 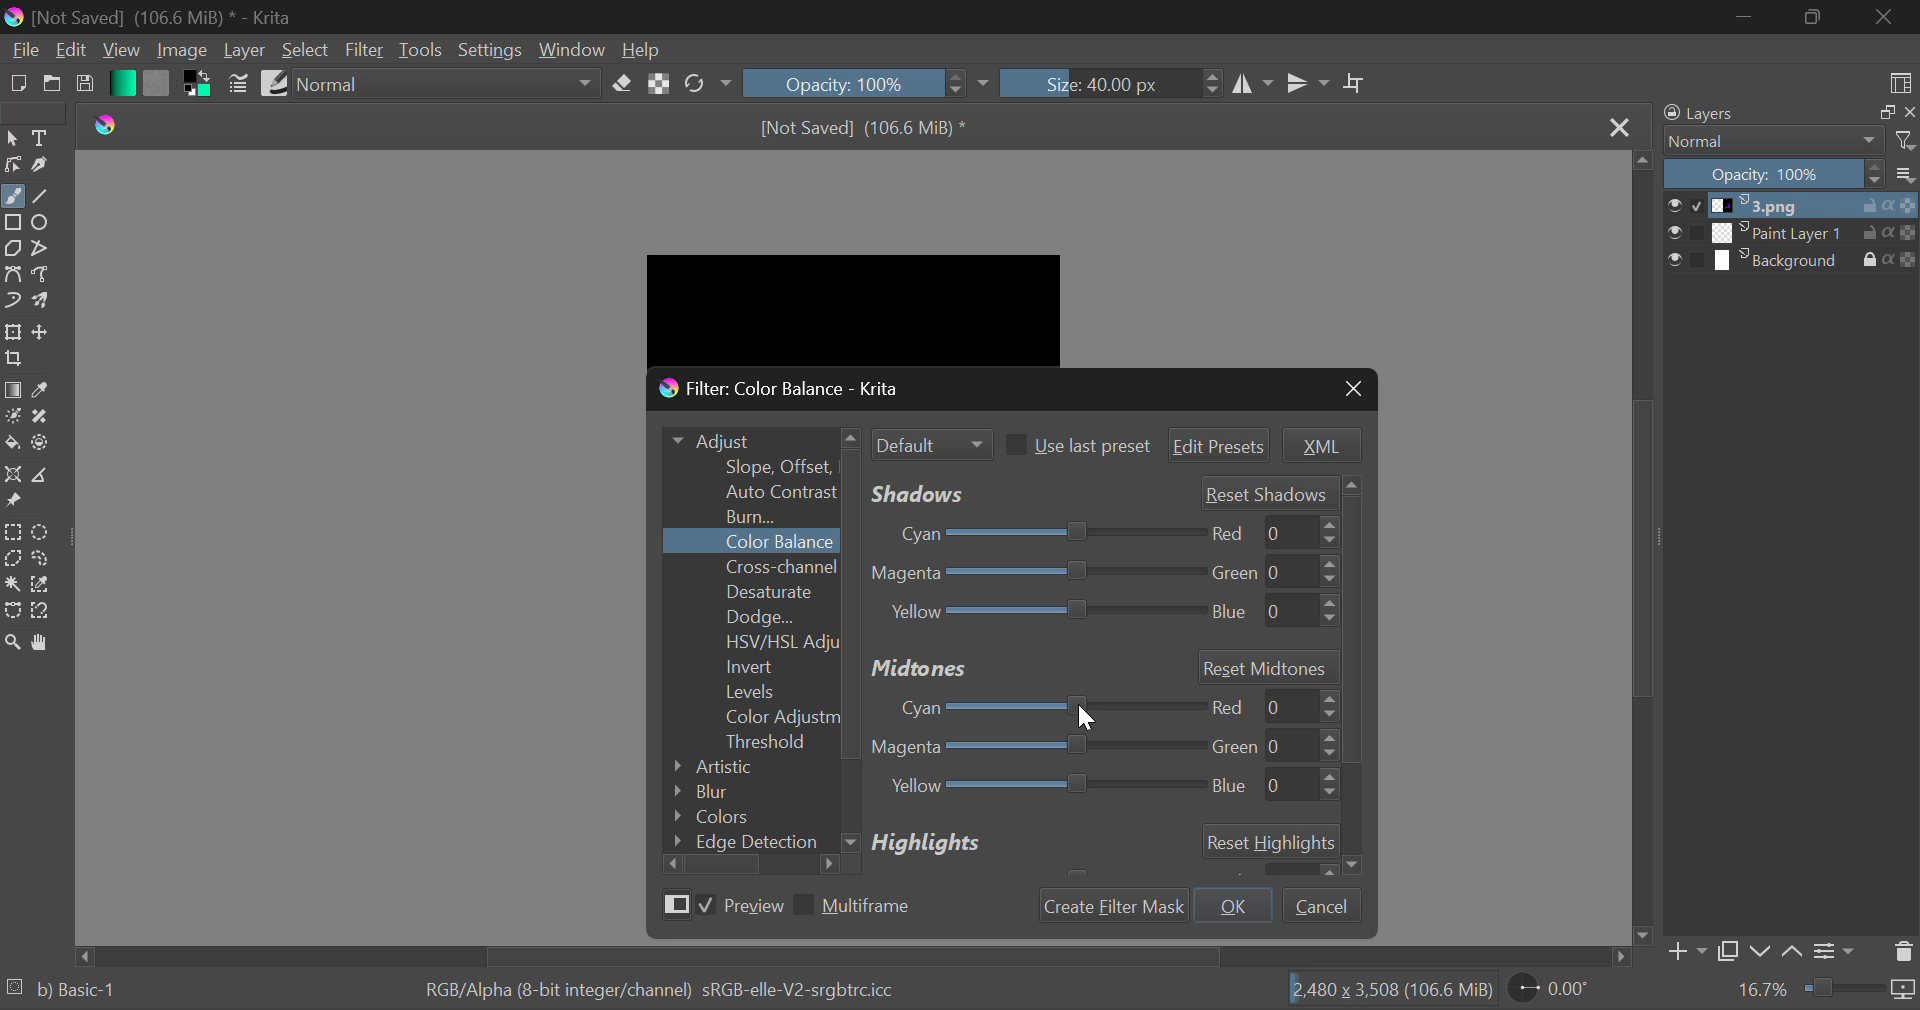 What do you see at coordinates (42, 167) in the screenshot?
I see `Calligraphic Tool` at bounding box center [42, 167].